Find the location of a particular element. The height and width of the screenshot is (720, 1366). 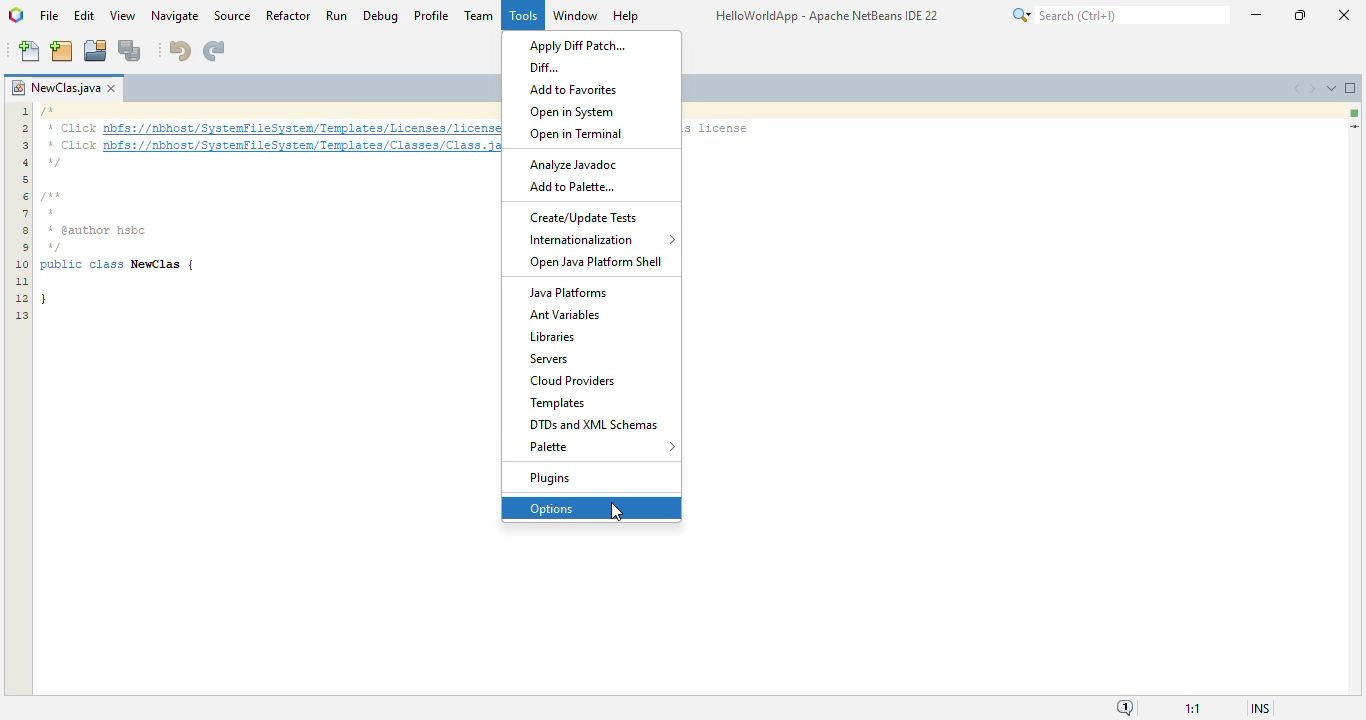

open project is located at coordinates (95, 49).